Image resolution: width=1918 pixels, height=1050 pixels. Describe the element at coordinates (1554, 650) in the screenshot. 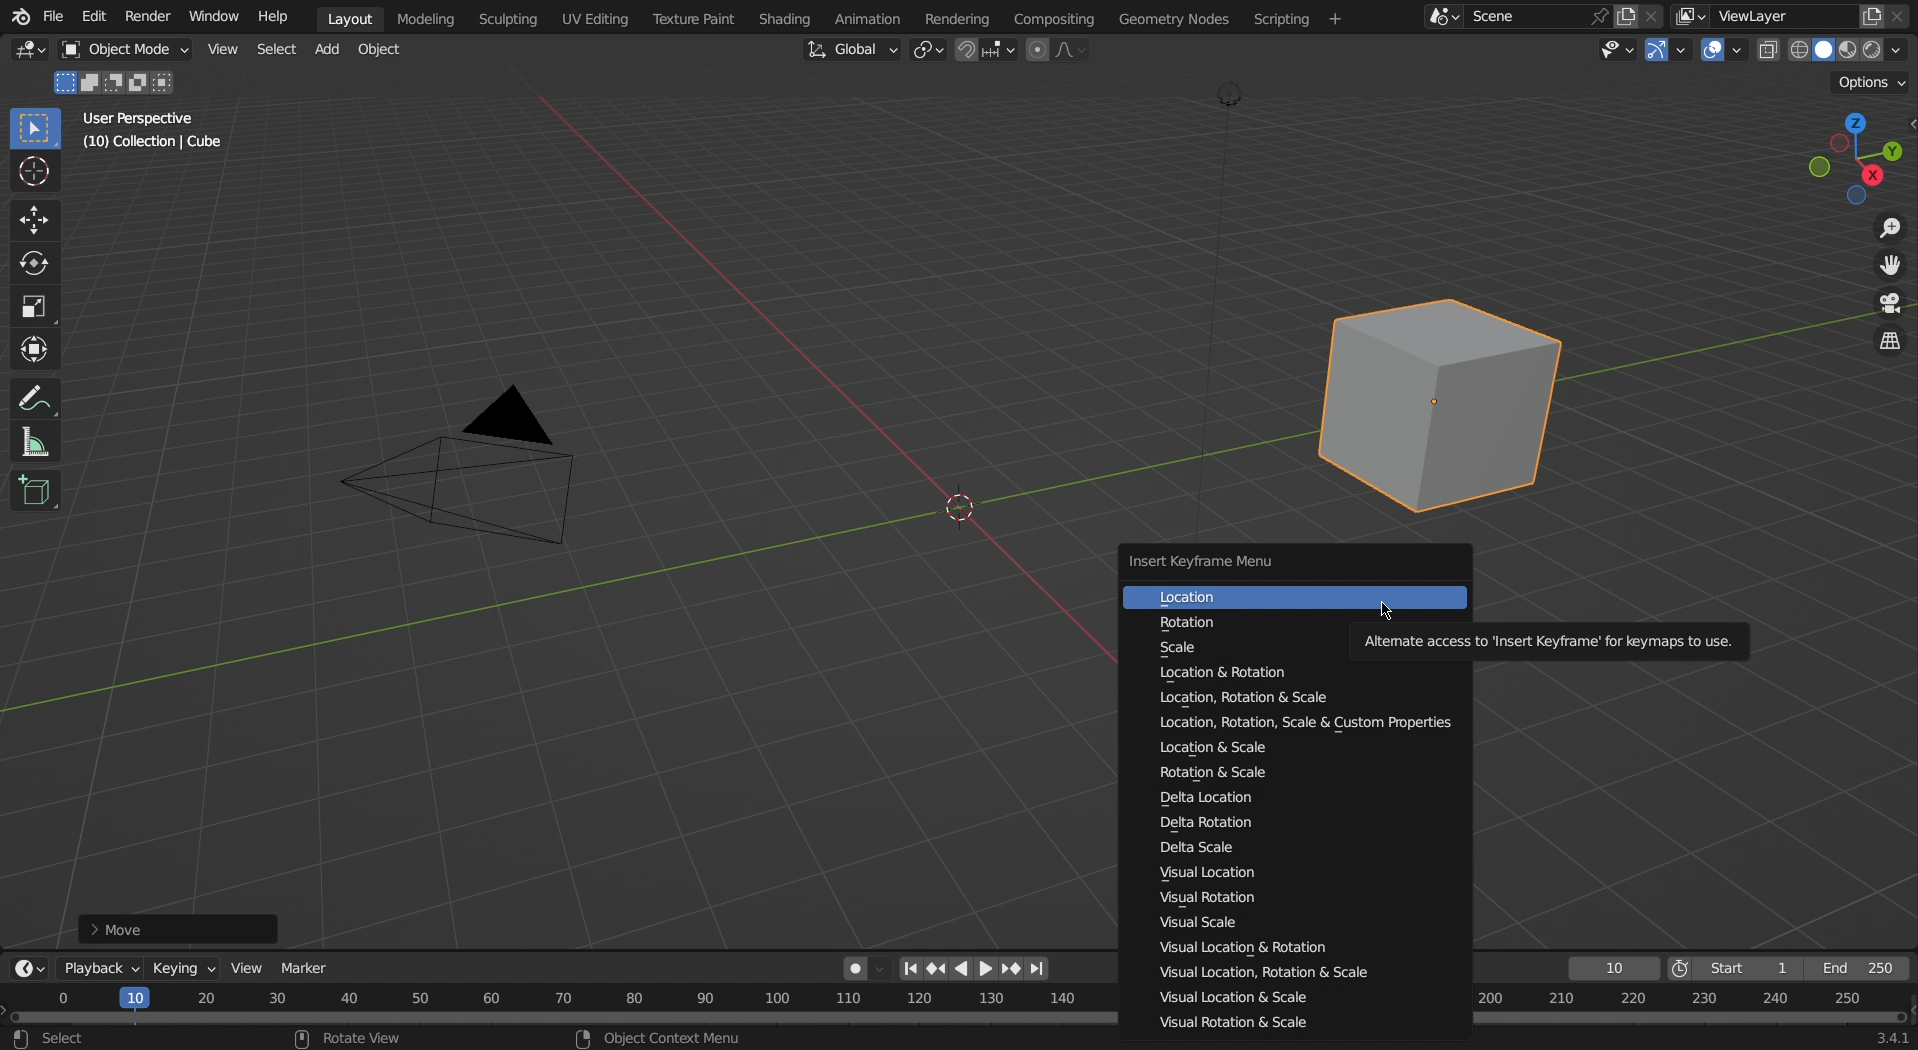

I see `Alternate access to insert Keyframes` at that location.